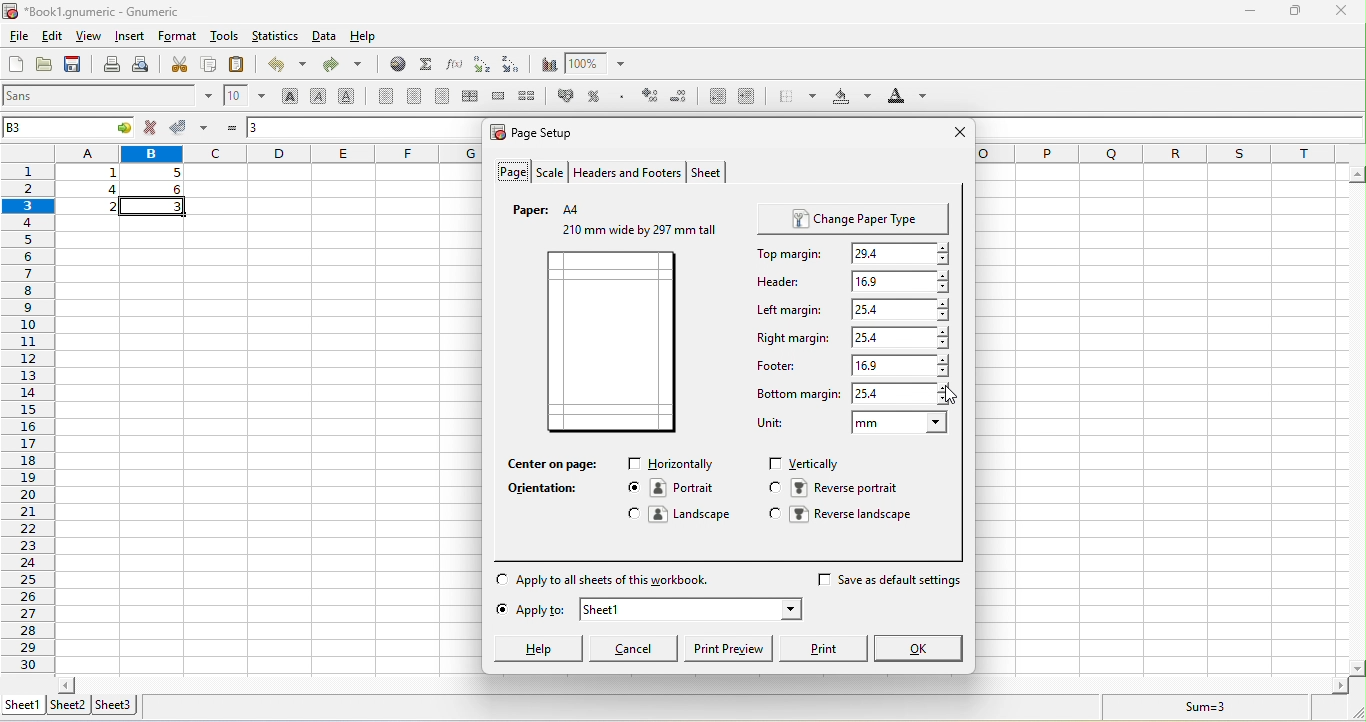  I want to click on left mergine, so click(788, 310).